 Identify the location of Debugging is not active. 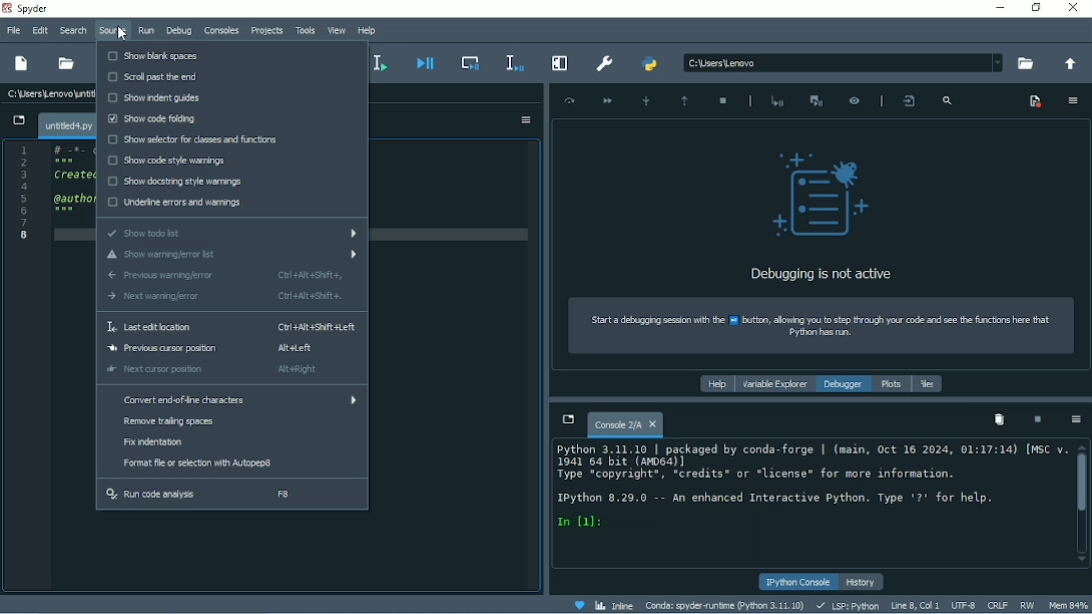
(827, 217).